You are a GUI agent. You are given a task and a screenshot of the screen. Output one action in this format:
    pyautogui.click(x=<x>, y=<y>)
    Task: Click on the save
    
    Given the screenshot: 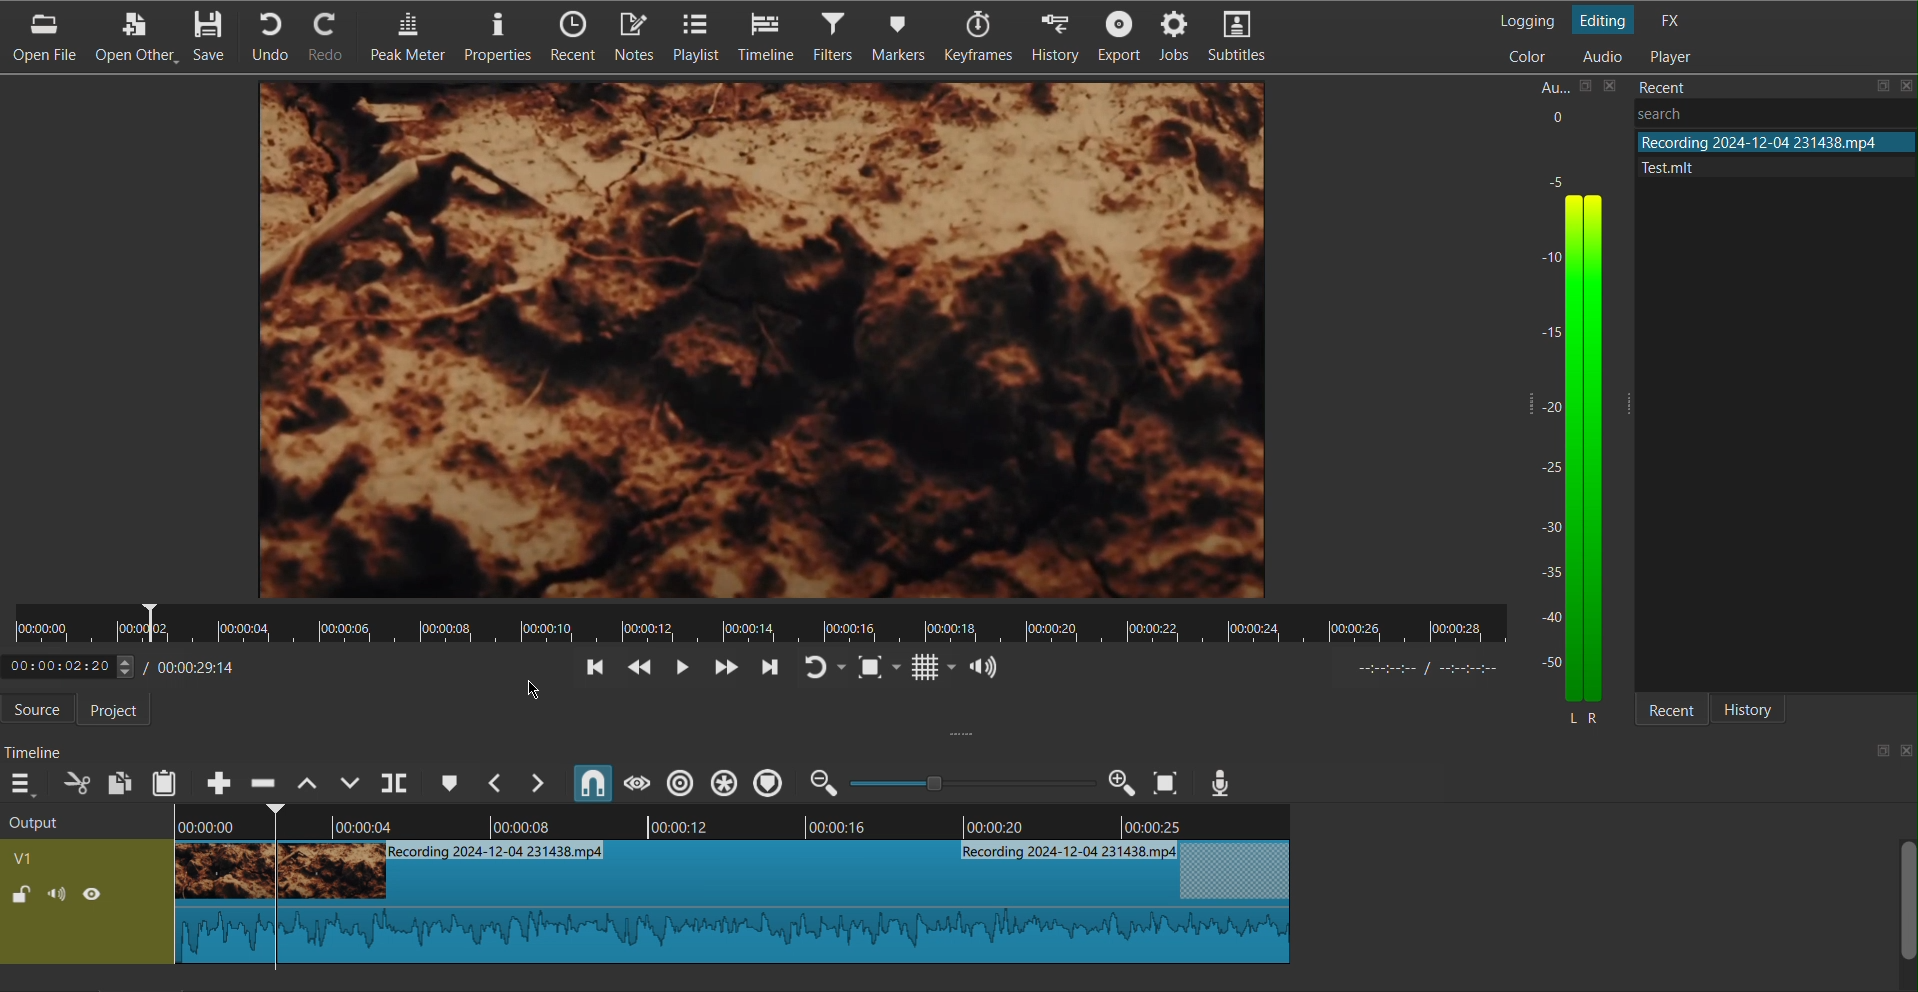 What is the action you would take?
    pyautogui.click(x=1878, y=753)
    